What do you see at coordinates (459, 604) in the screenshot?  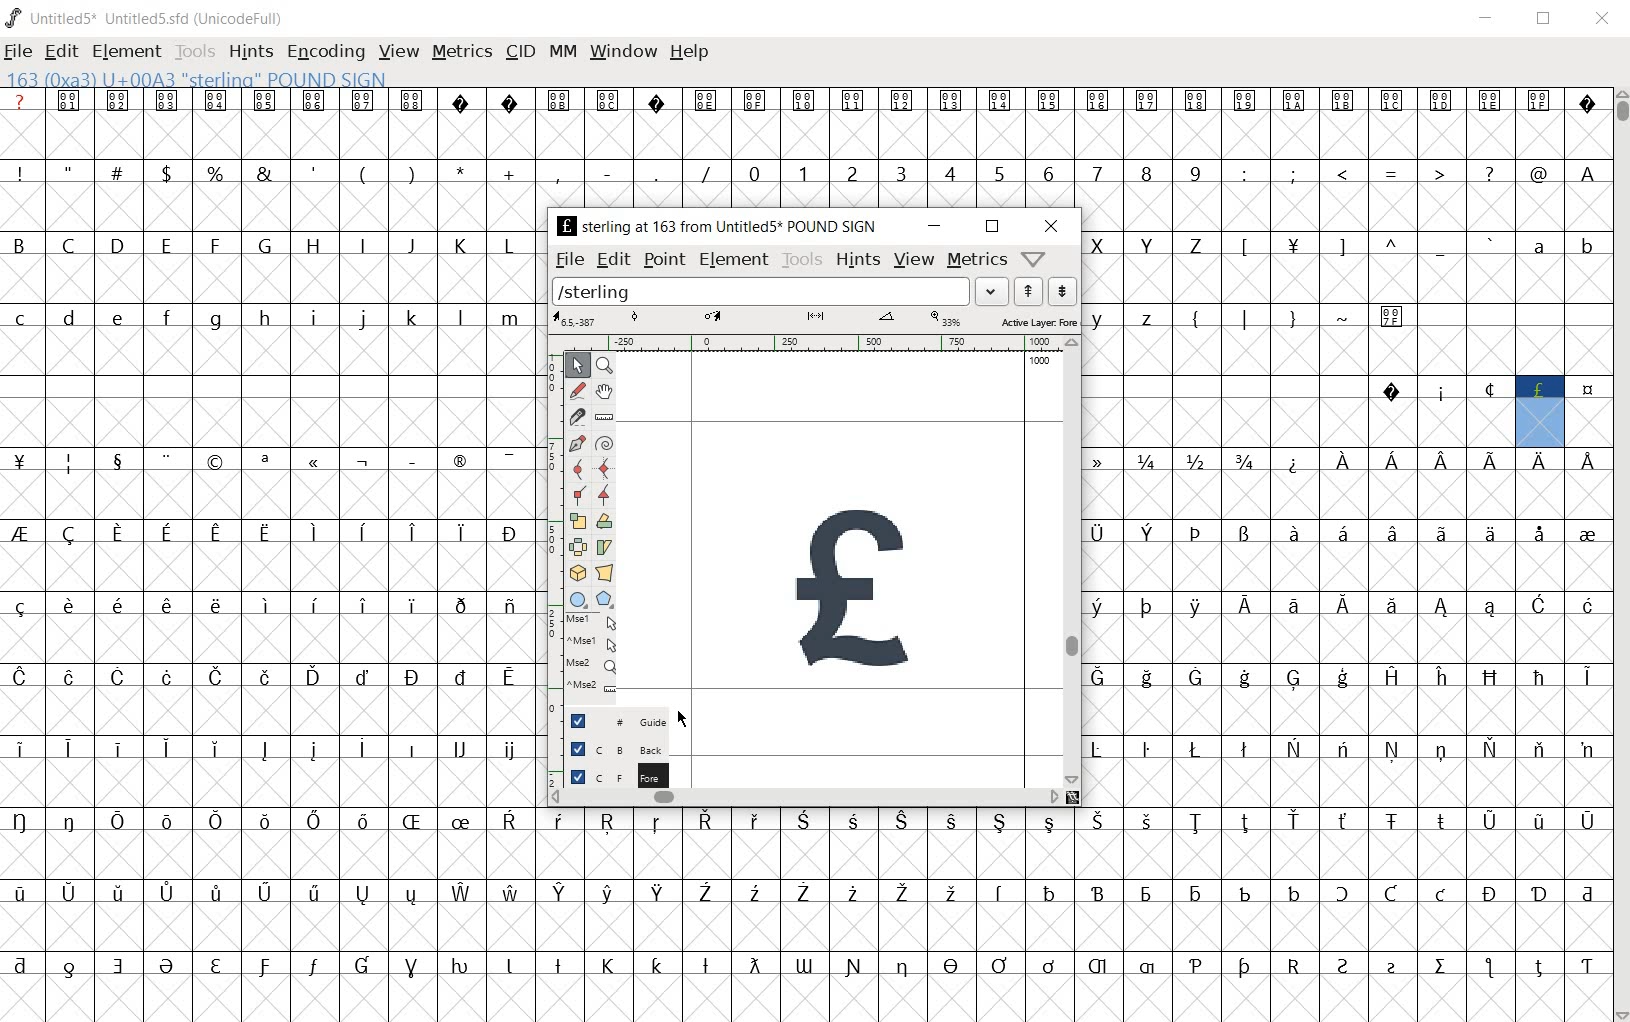 I see `Symbol` at bounding box center [459, 604].